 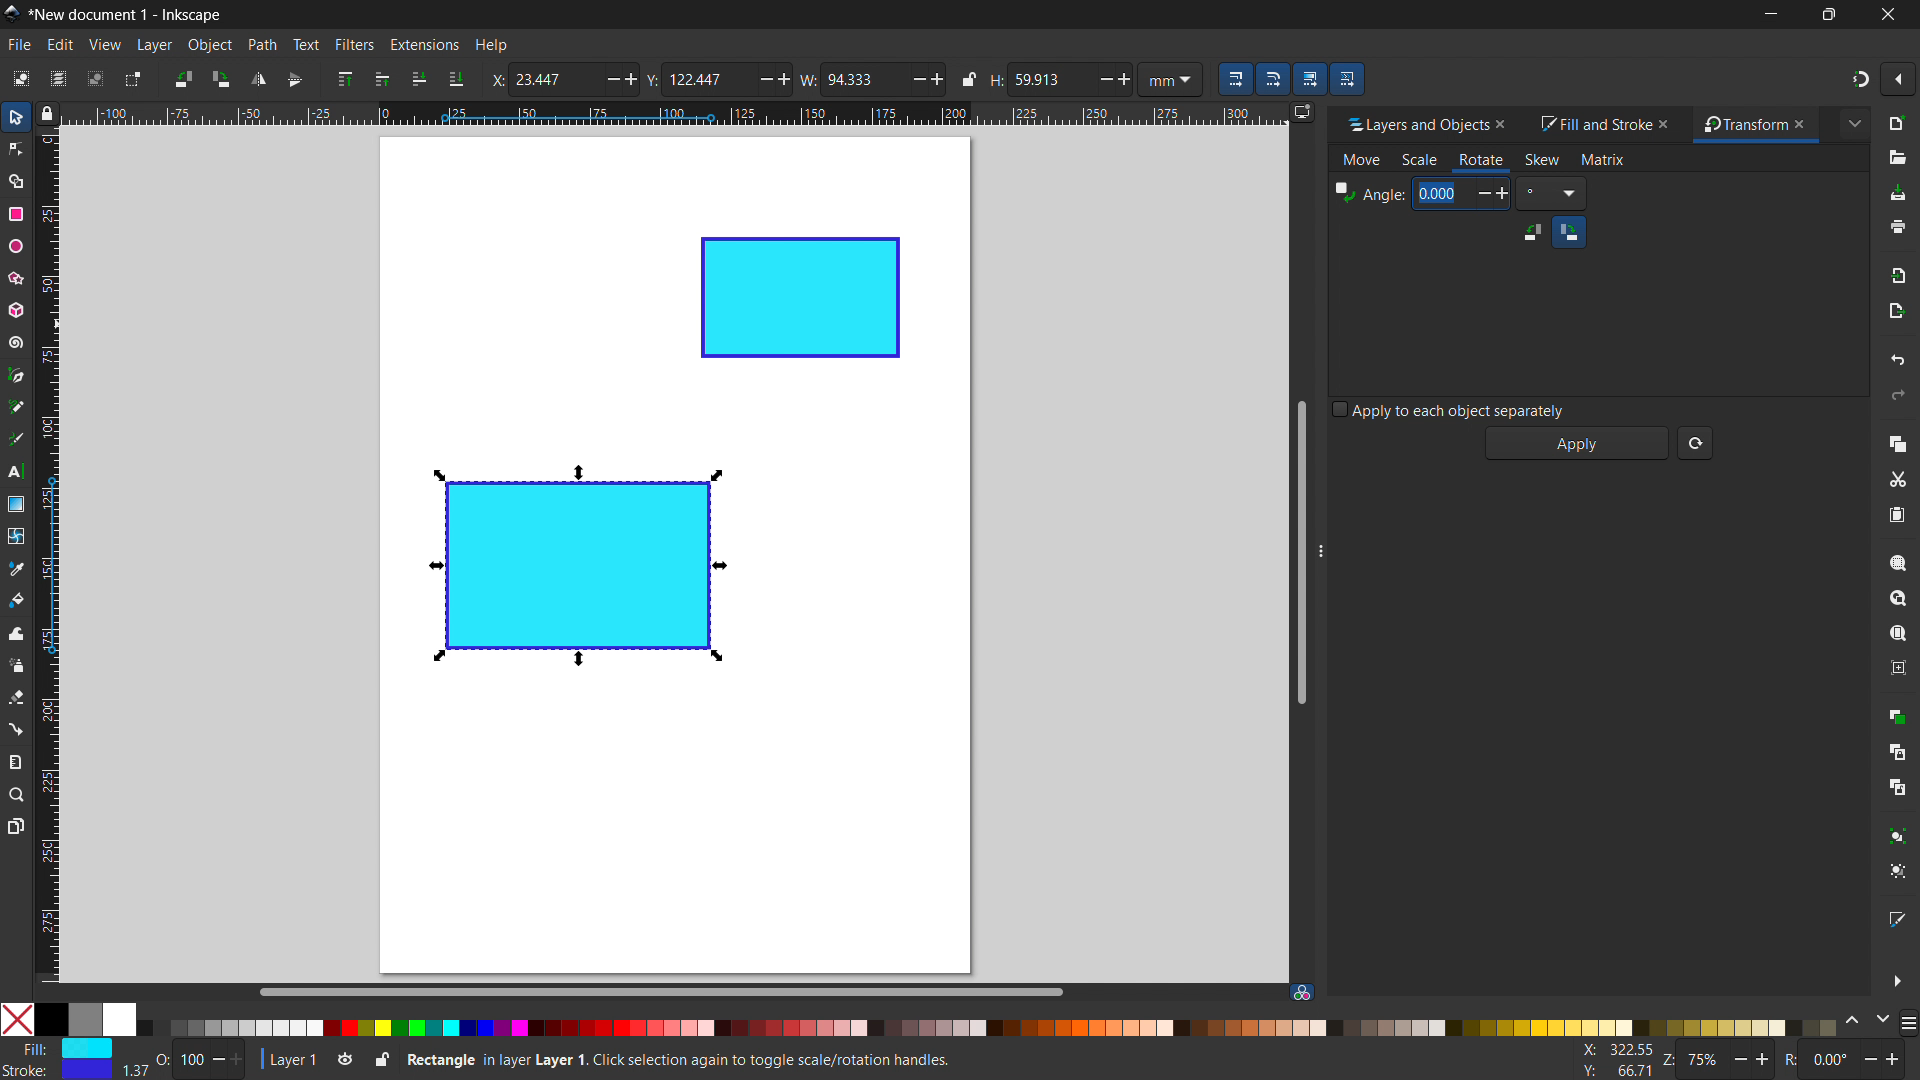 What do you see at coordinates (1325, 545) in the screenshot?
I see `resize` at bounding box center [1325, 545].